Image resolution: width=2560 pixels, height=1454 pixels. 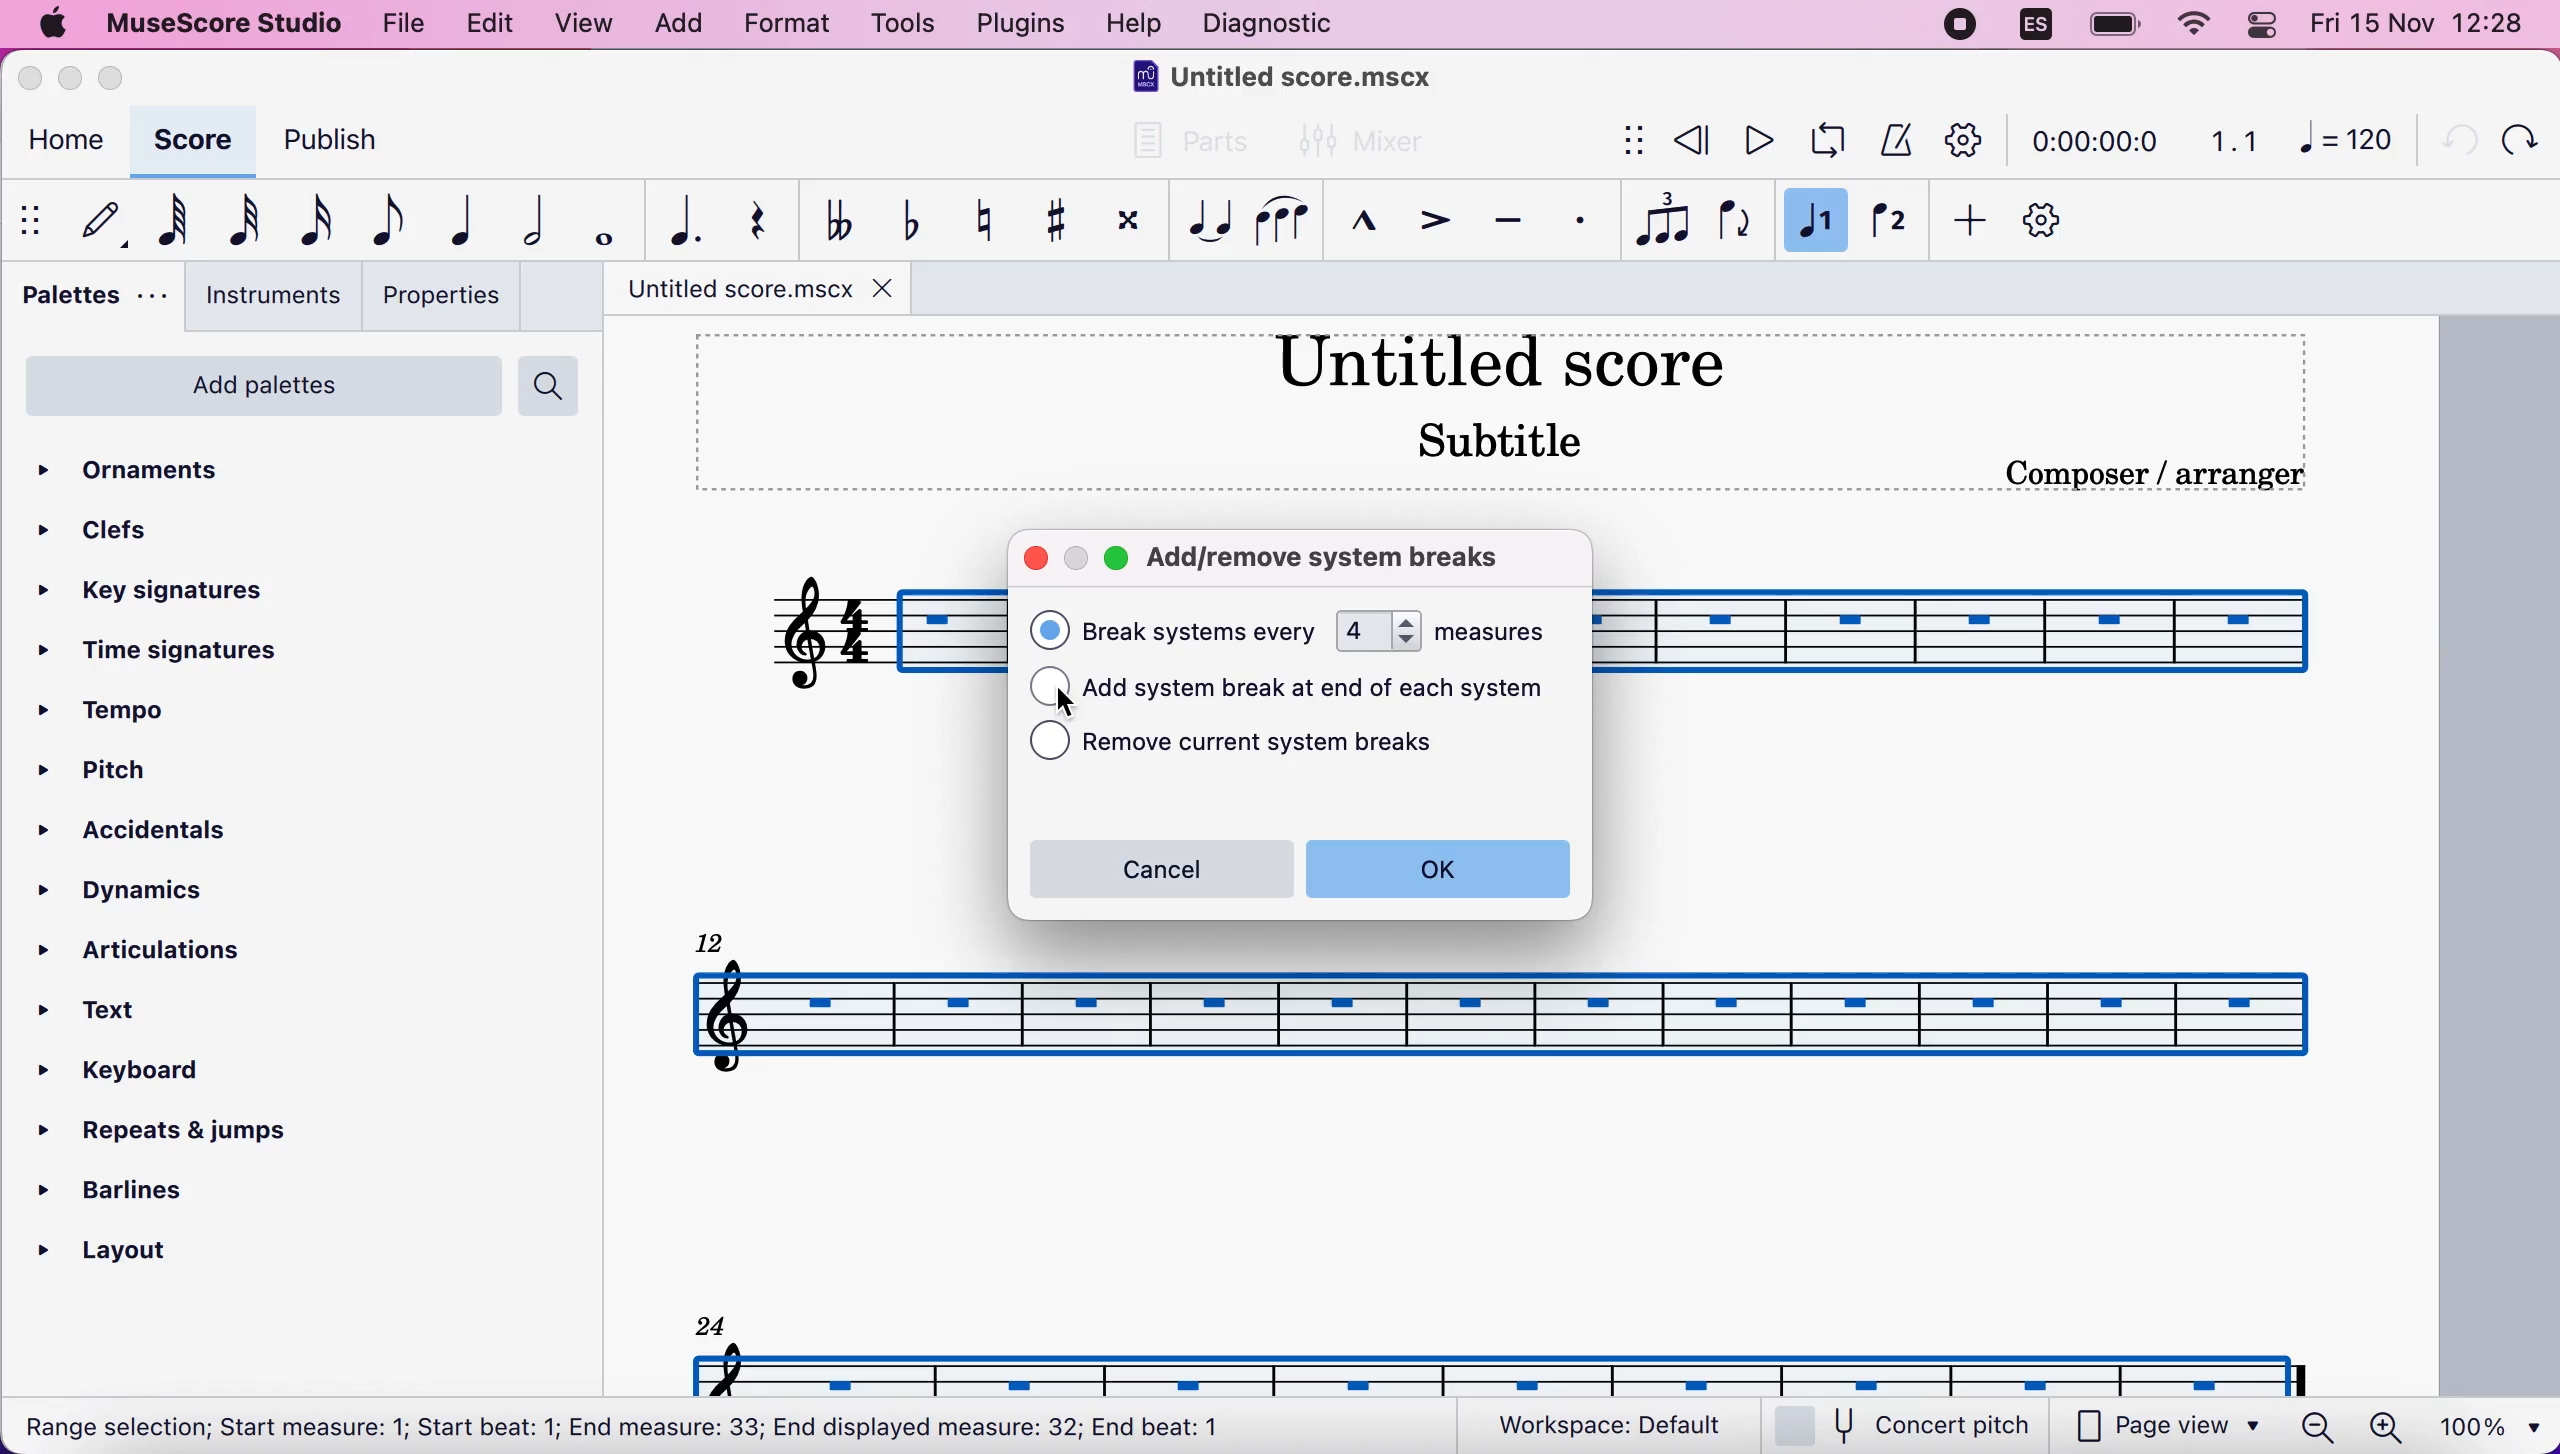 What do you see at coordinates (1075, 559) in the screenshot?
I see `minimize` at bounding box center [1075, 559].